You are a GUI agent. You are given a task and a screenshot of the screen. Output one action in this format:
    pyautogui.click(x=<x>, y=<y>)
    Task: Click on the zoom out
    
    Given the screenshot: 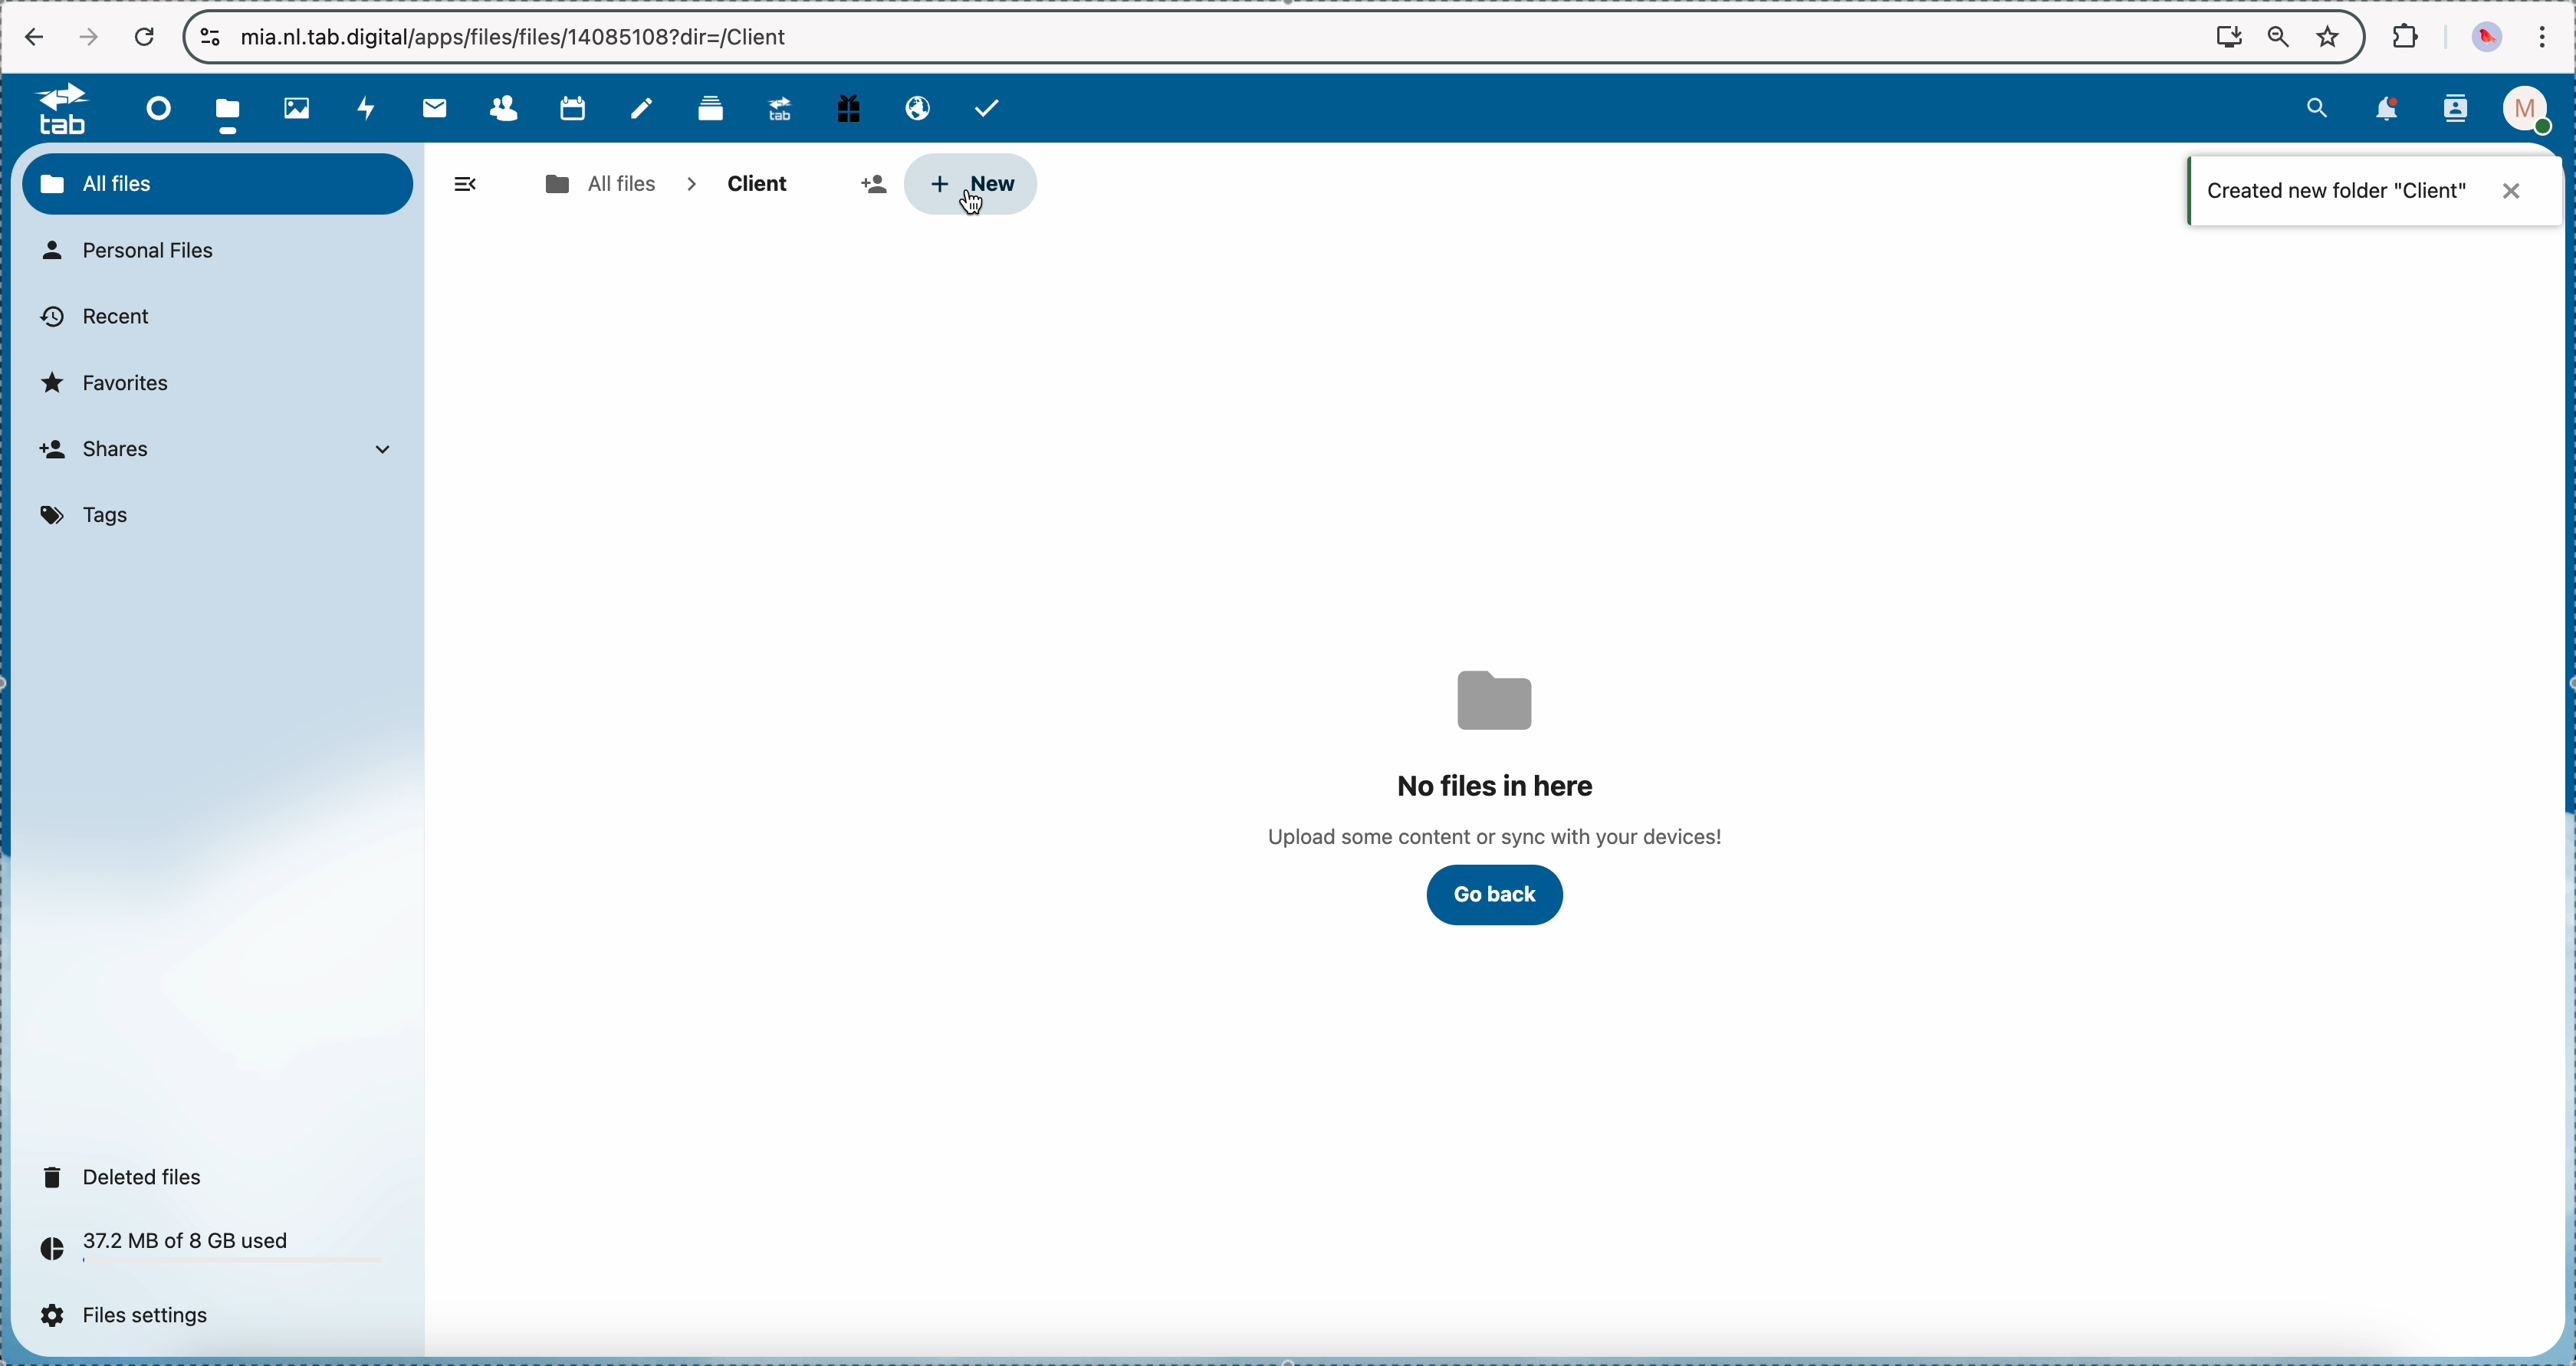 What is the action you would take?
    pyautogui.click(x=2279, y=38)
    